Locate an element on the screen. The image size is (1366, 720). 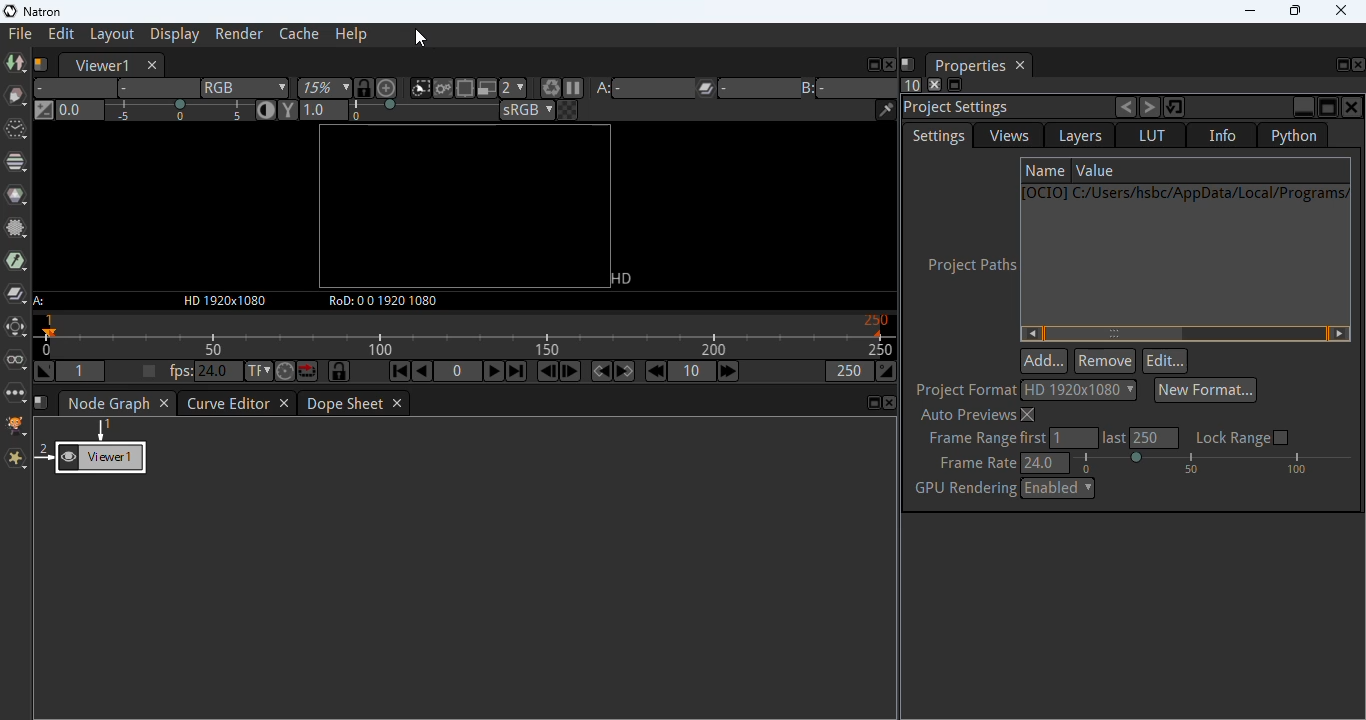
undo the last change made to the operator is located at coordinates (1125, 107).